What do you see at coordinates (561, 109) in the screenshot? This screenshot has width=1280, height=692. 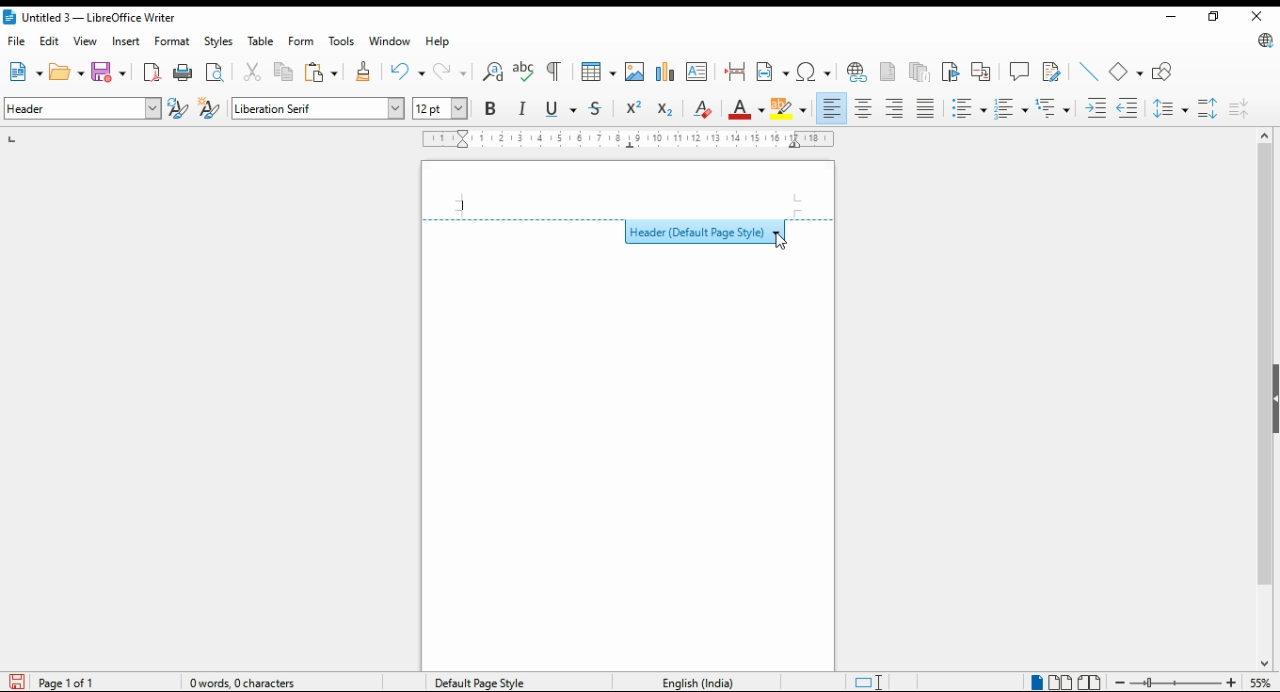 I see `underline` at bounding box center [561, 109].